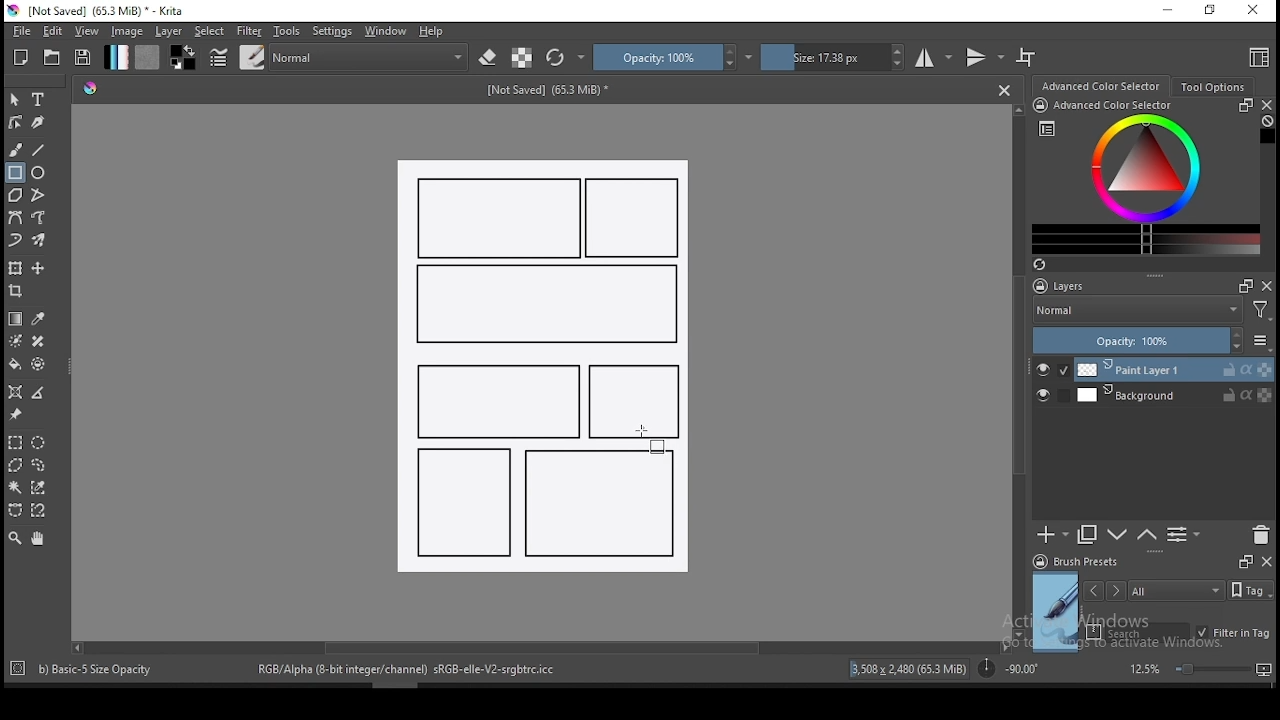 Image resolution: width=1280 pixels, height=720 pixels. What do you see at coordinates (539, 646) in the screenshot?
I see `scroll bar` at bounding box center [539, 646].